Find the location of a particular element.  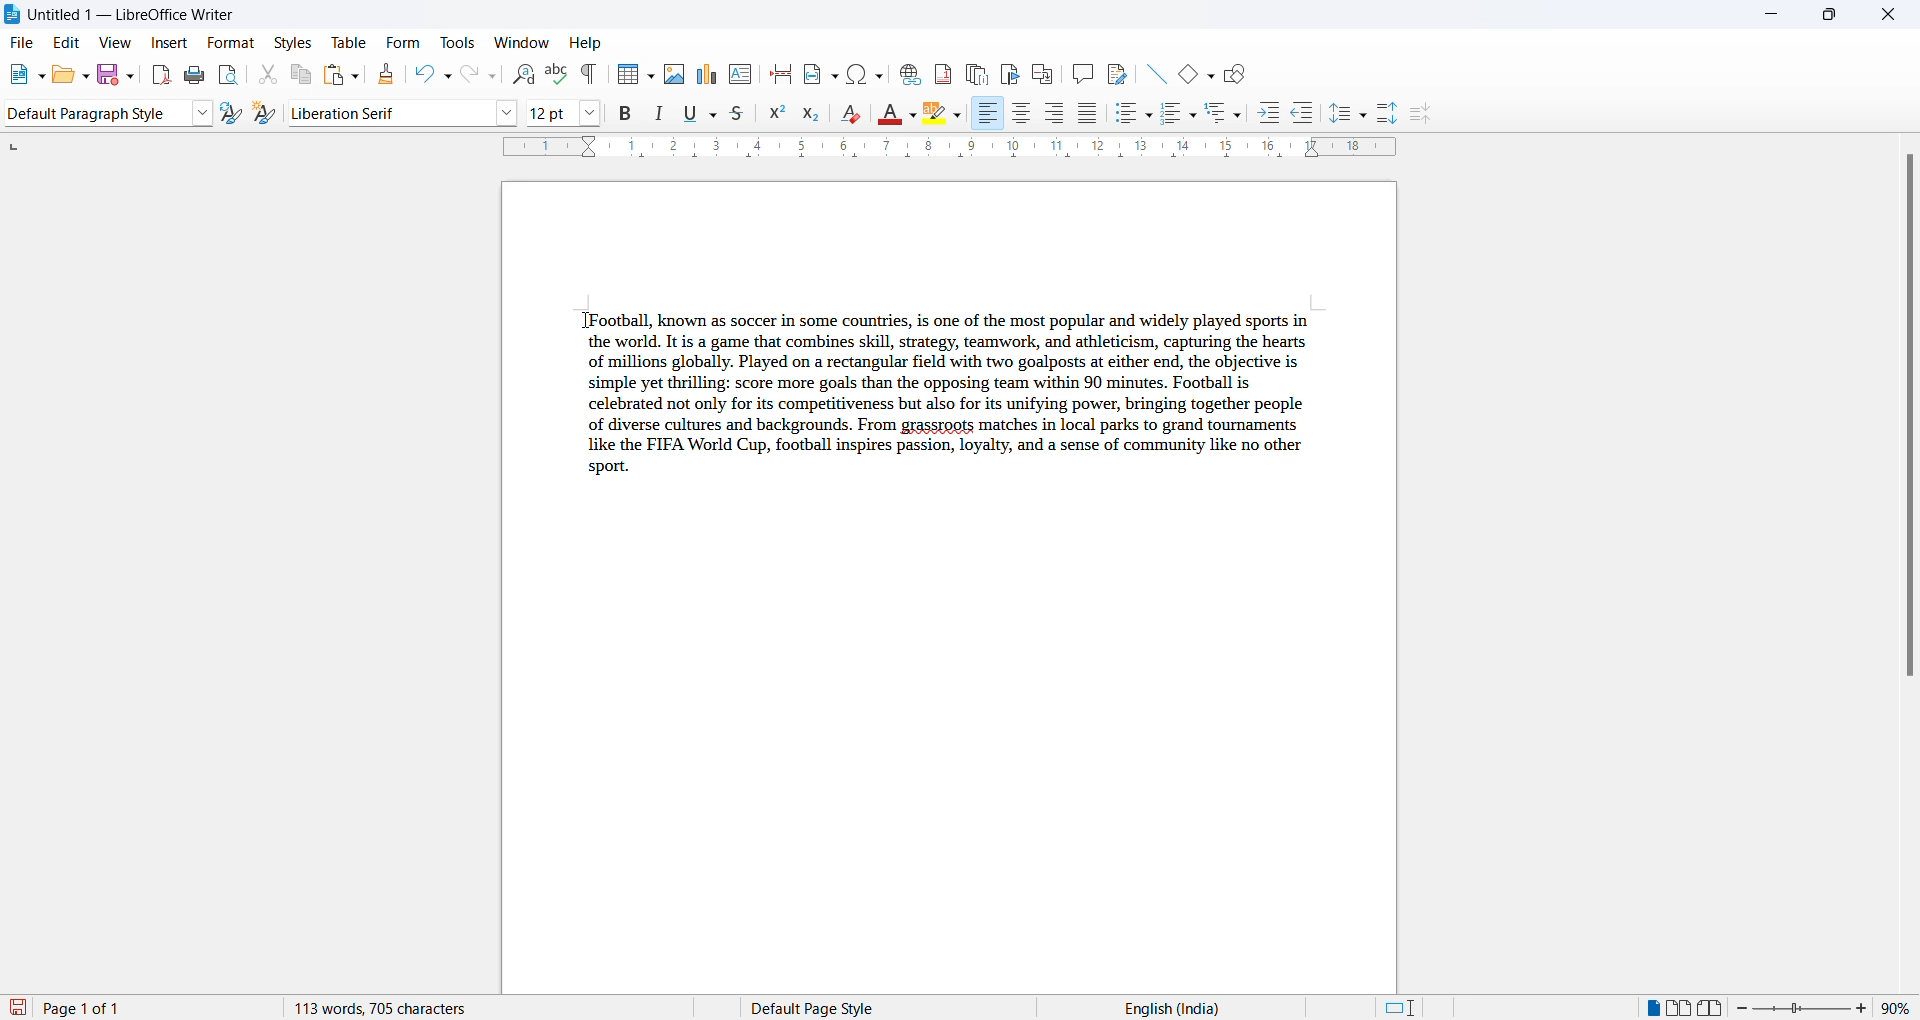

font color is located at coordinates (887, 113).